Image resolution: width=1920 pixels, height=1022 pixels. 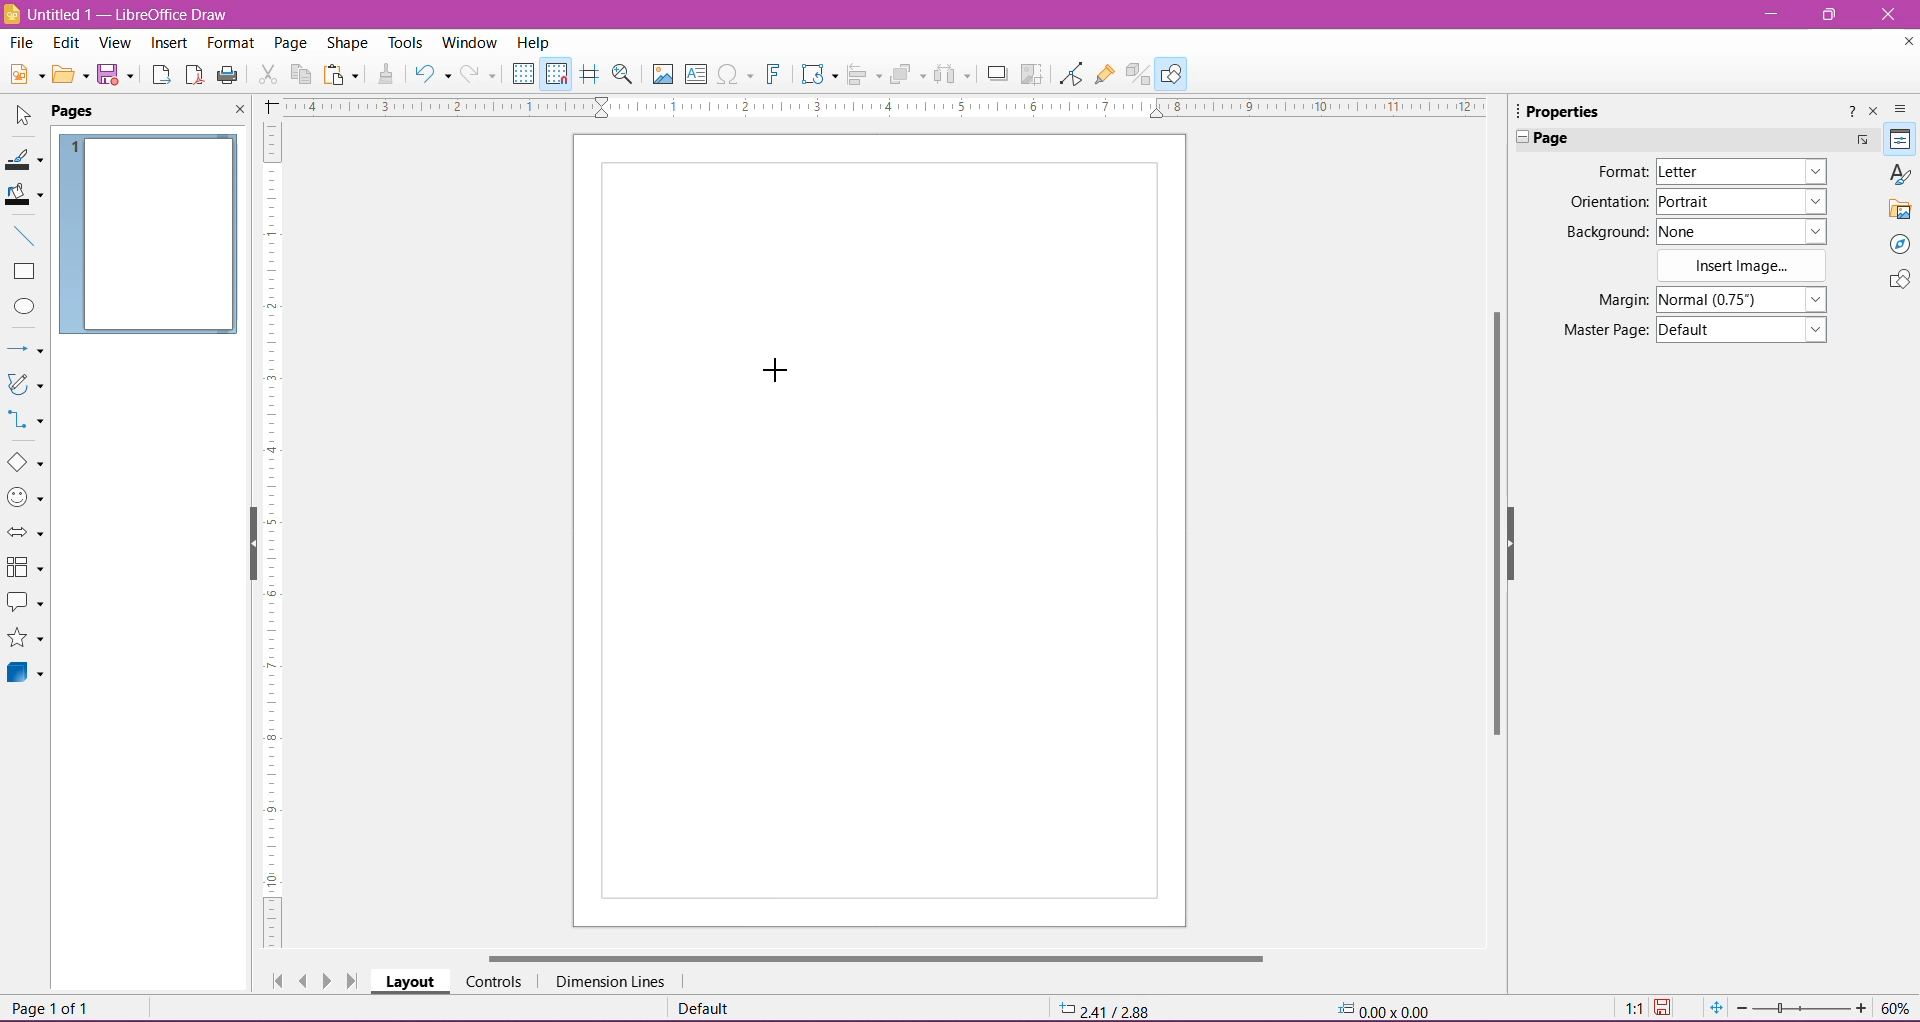 I want to click on Cursor Position, so click(x=1106, y=1007).